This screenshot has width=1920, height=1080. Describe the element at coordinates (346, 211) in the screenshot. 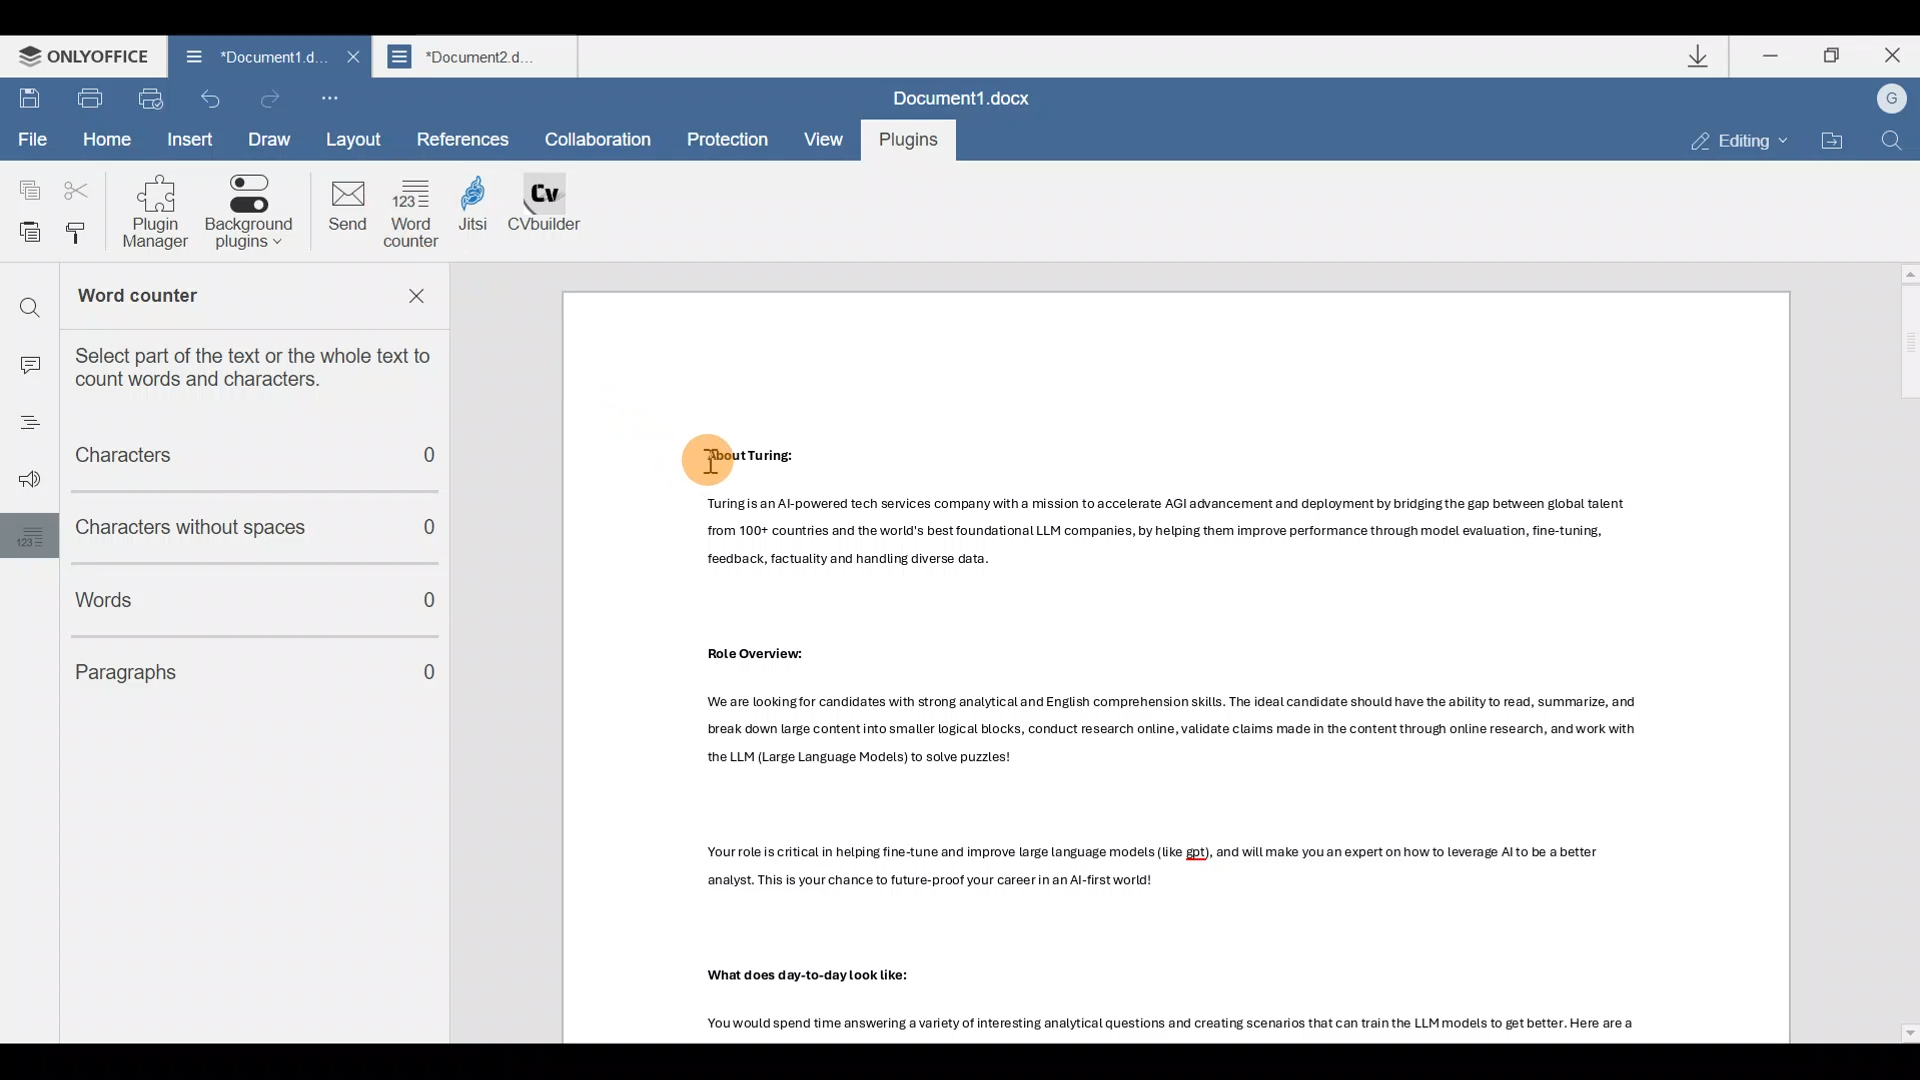

I see `Send` at that location.